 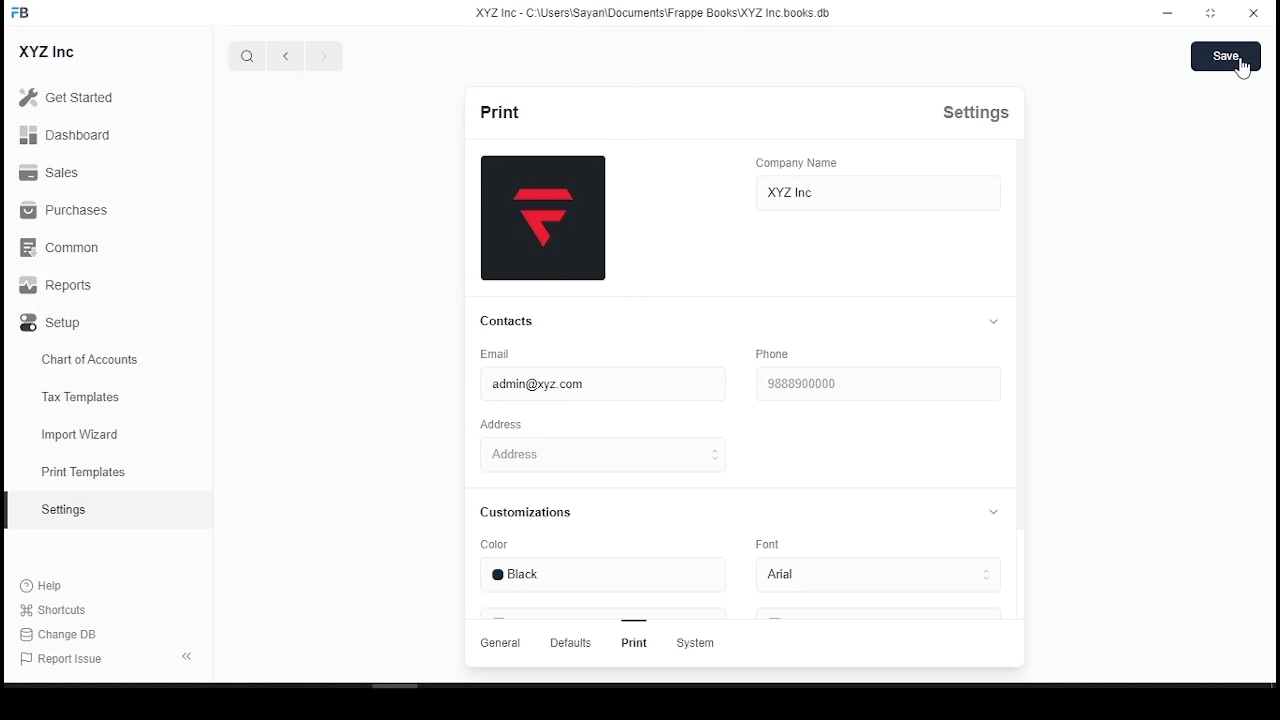 What do you see at coordinates (501, 644) in the screenshot?
I see `General` at bounding box center [501, 644].